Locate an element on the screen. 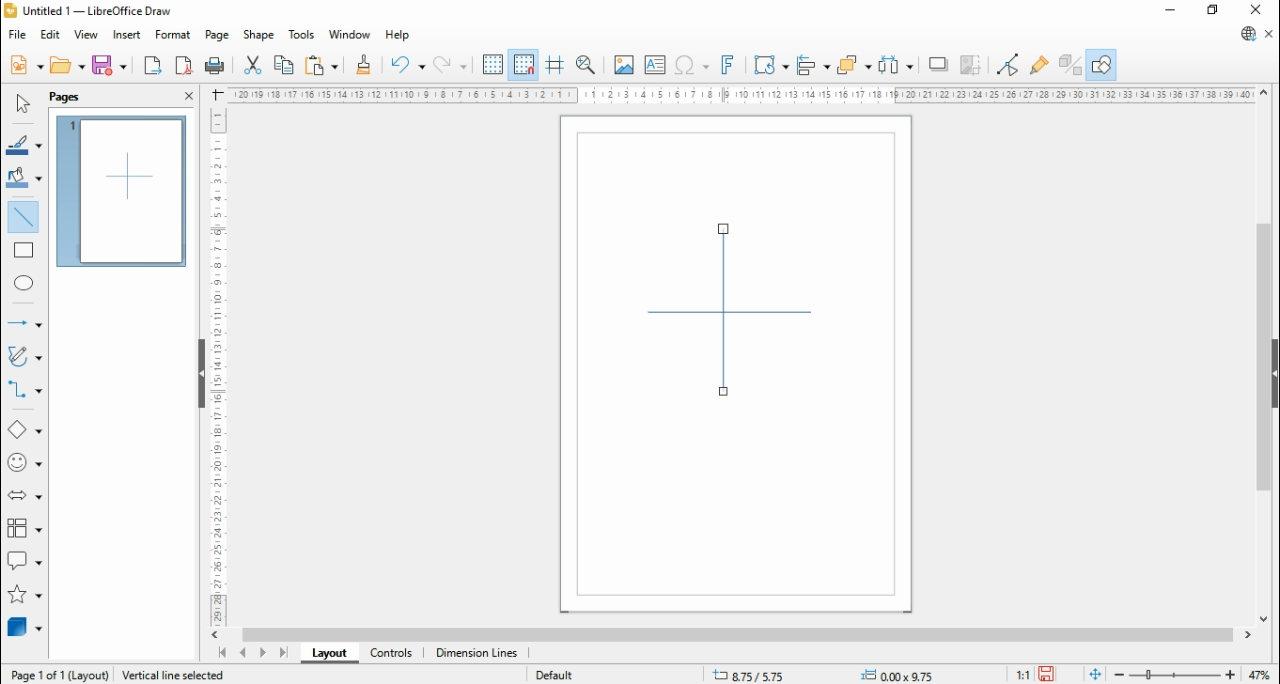 The height and width of the screenshot is (684, 1280). last page is located at coordinates (284, 652).